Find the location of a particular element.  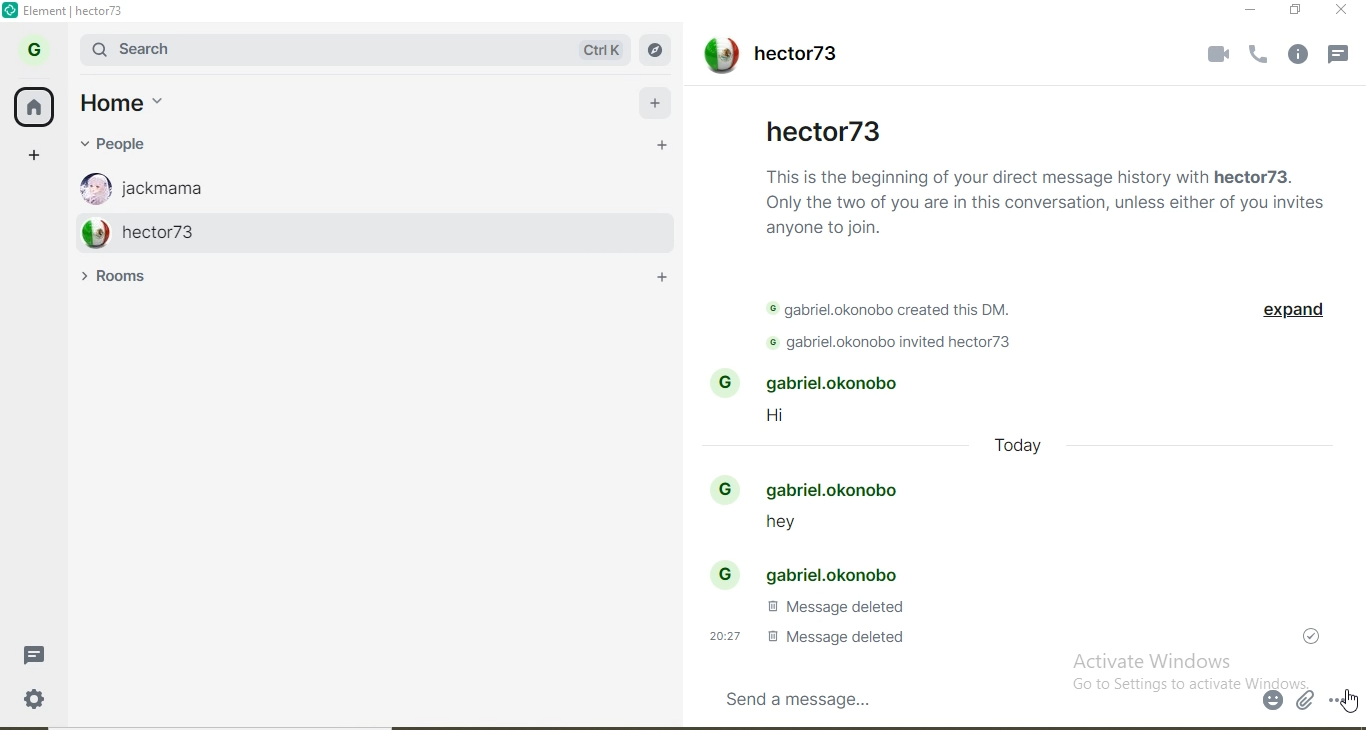

message is located at coordinates (42, 654).